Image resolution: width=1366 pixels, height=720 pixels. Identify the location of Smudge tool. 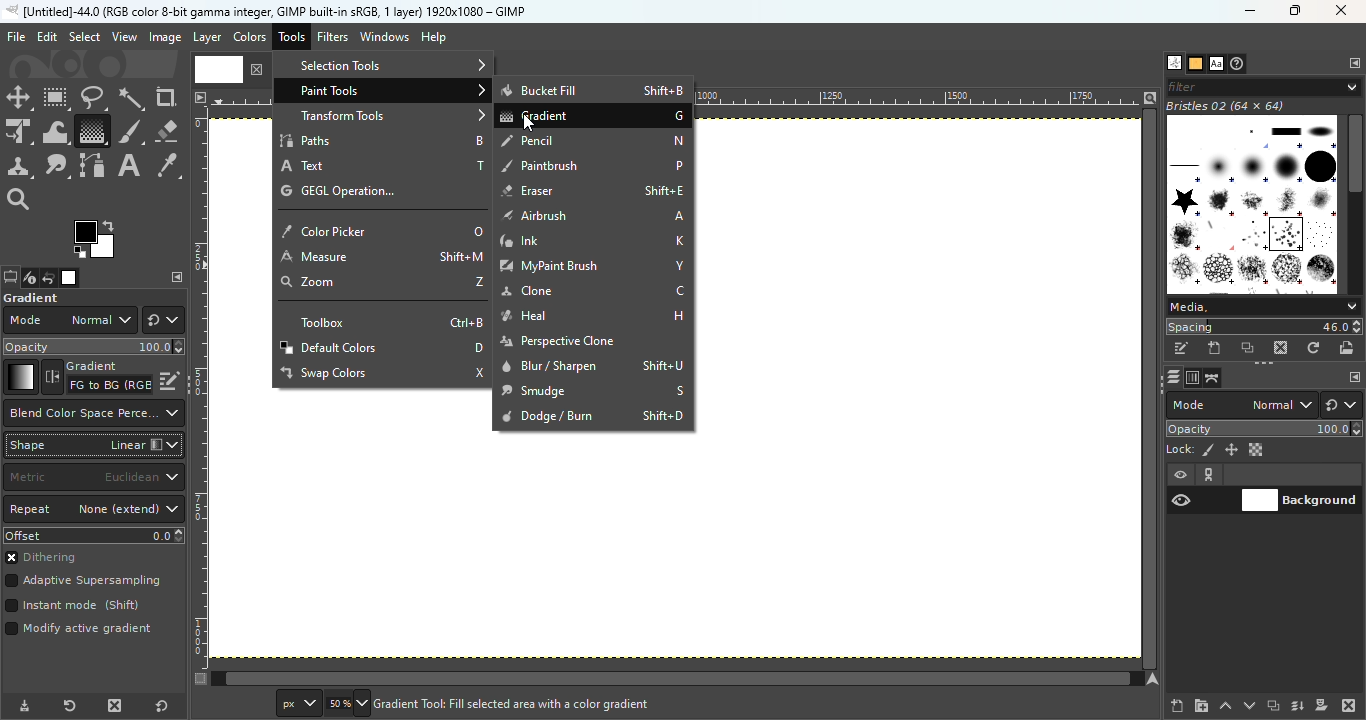
(57, 166).